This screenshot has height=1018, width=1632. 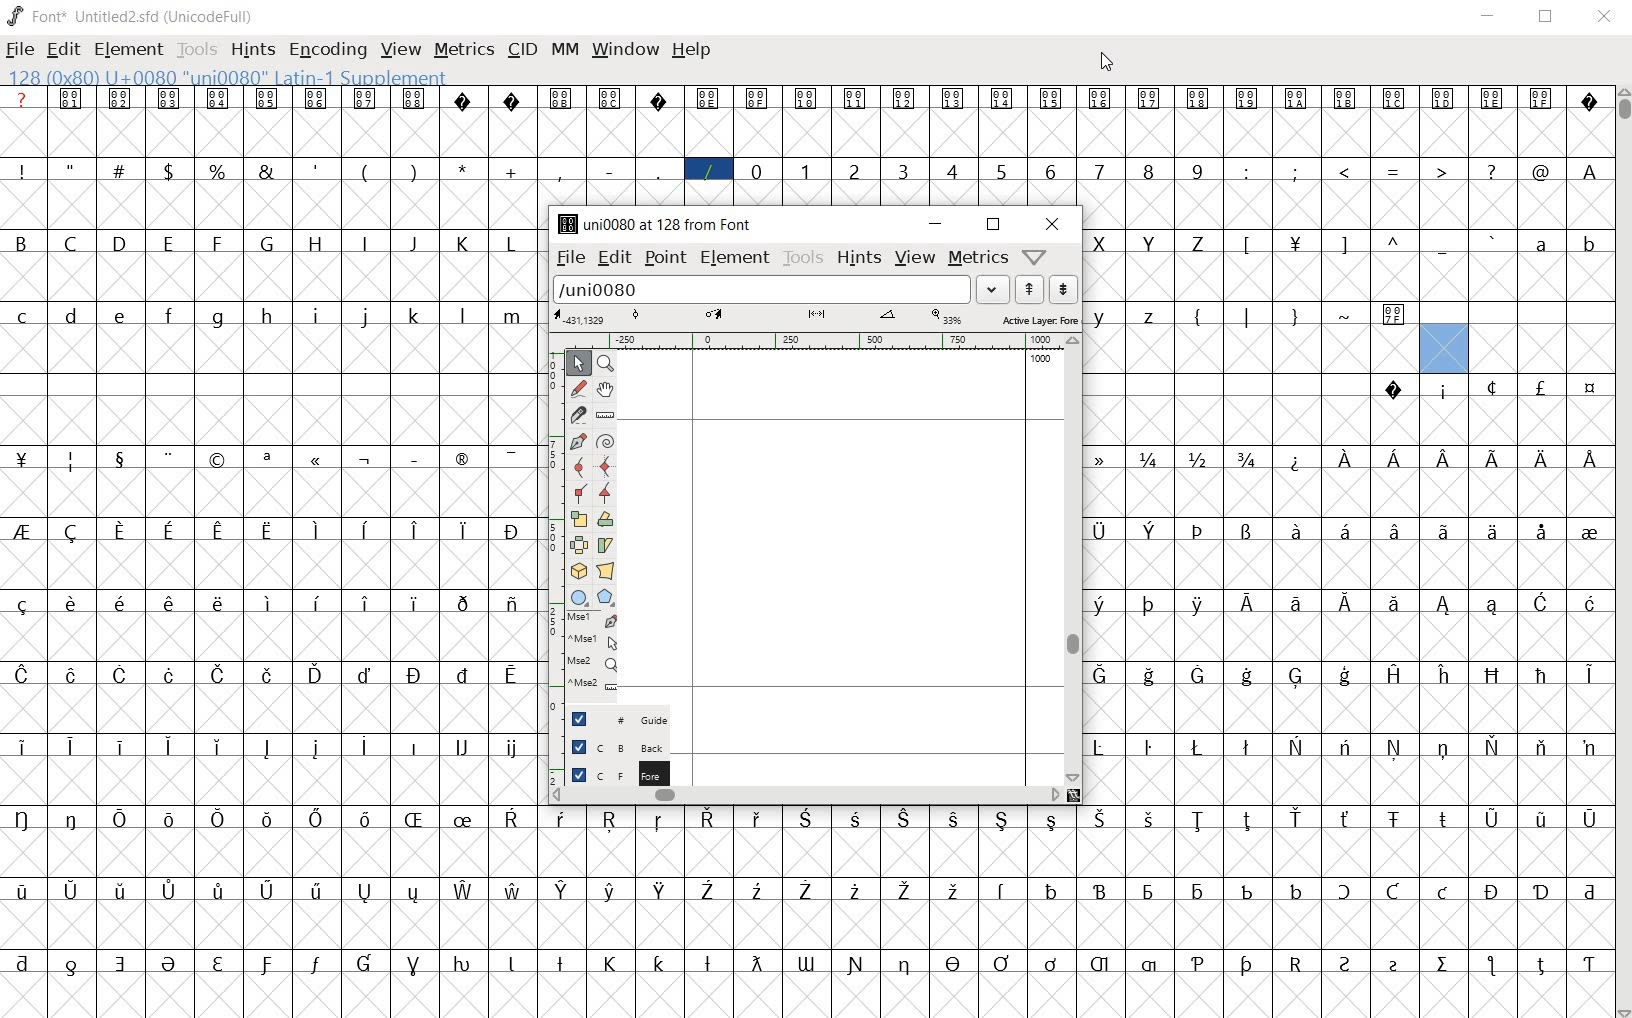 I want to click on glyph, so click(x=1247, y=100).